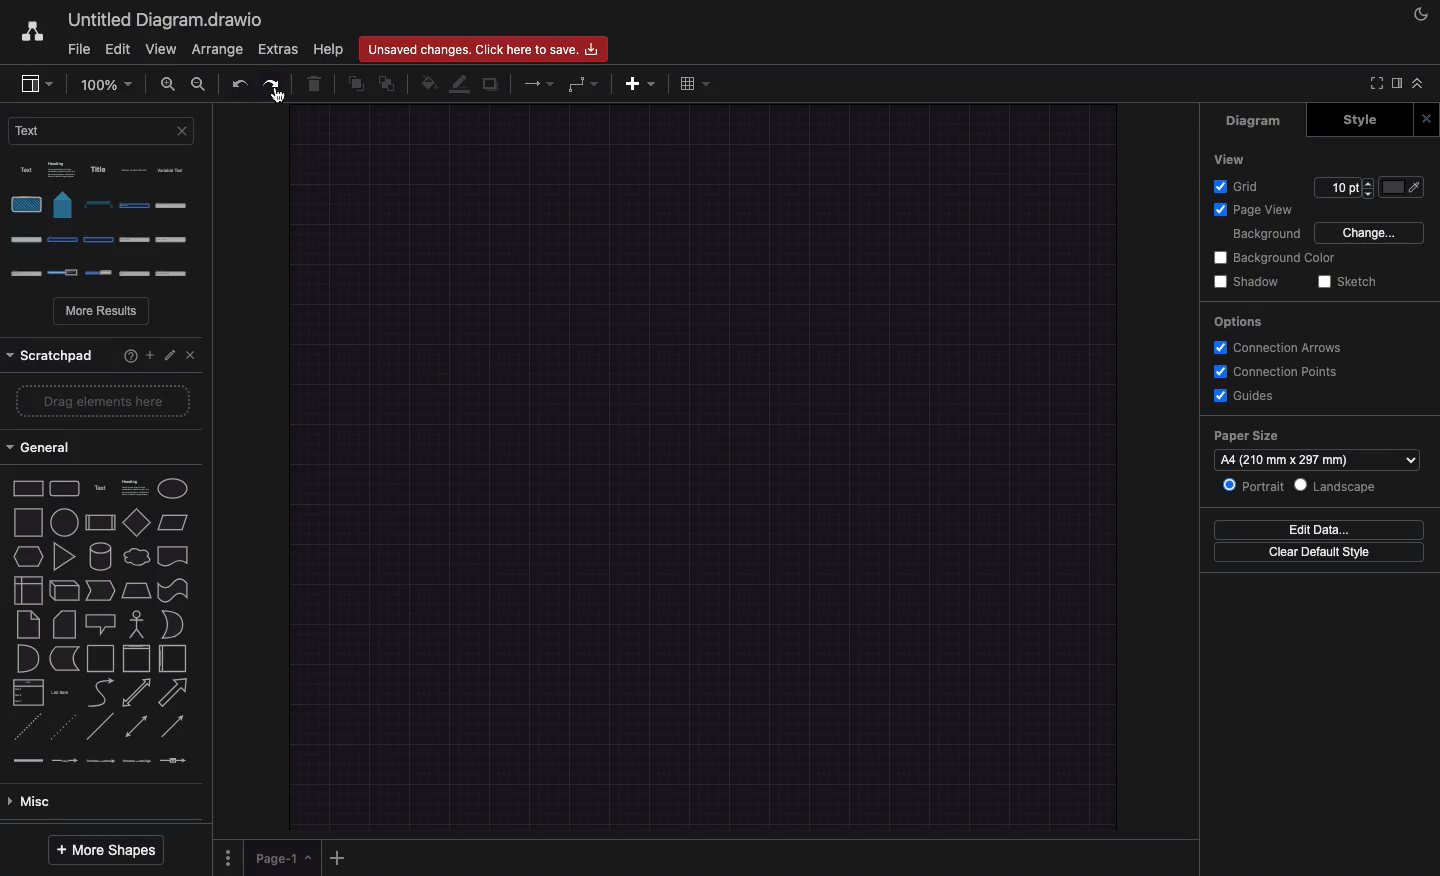 This screenshot has width=1440, height=876. I want to click on Zoom, so click(105, 83).